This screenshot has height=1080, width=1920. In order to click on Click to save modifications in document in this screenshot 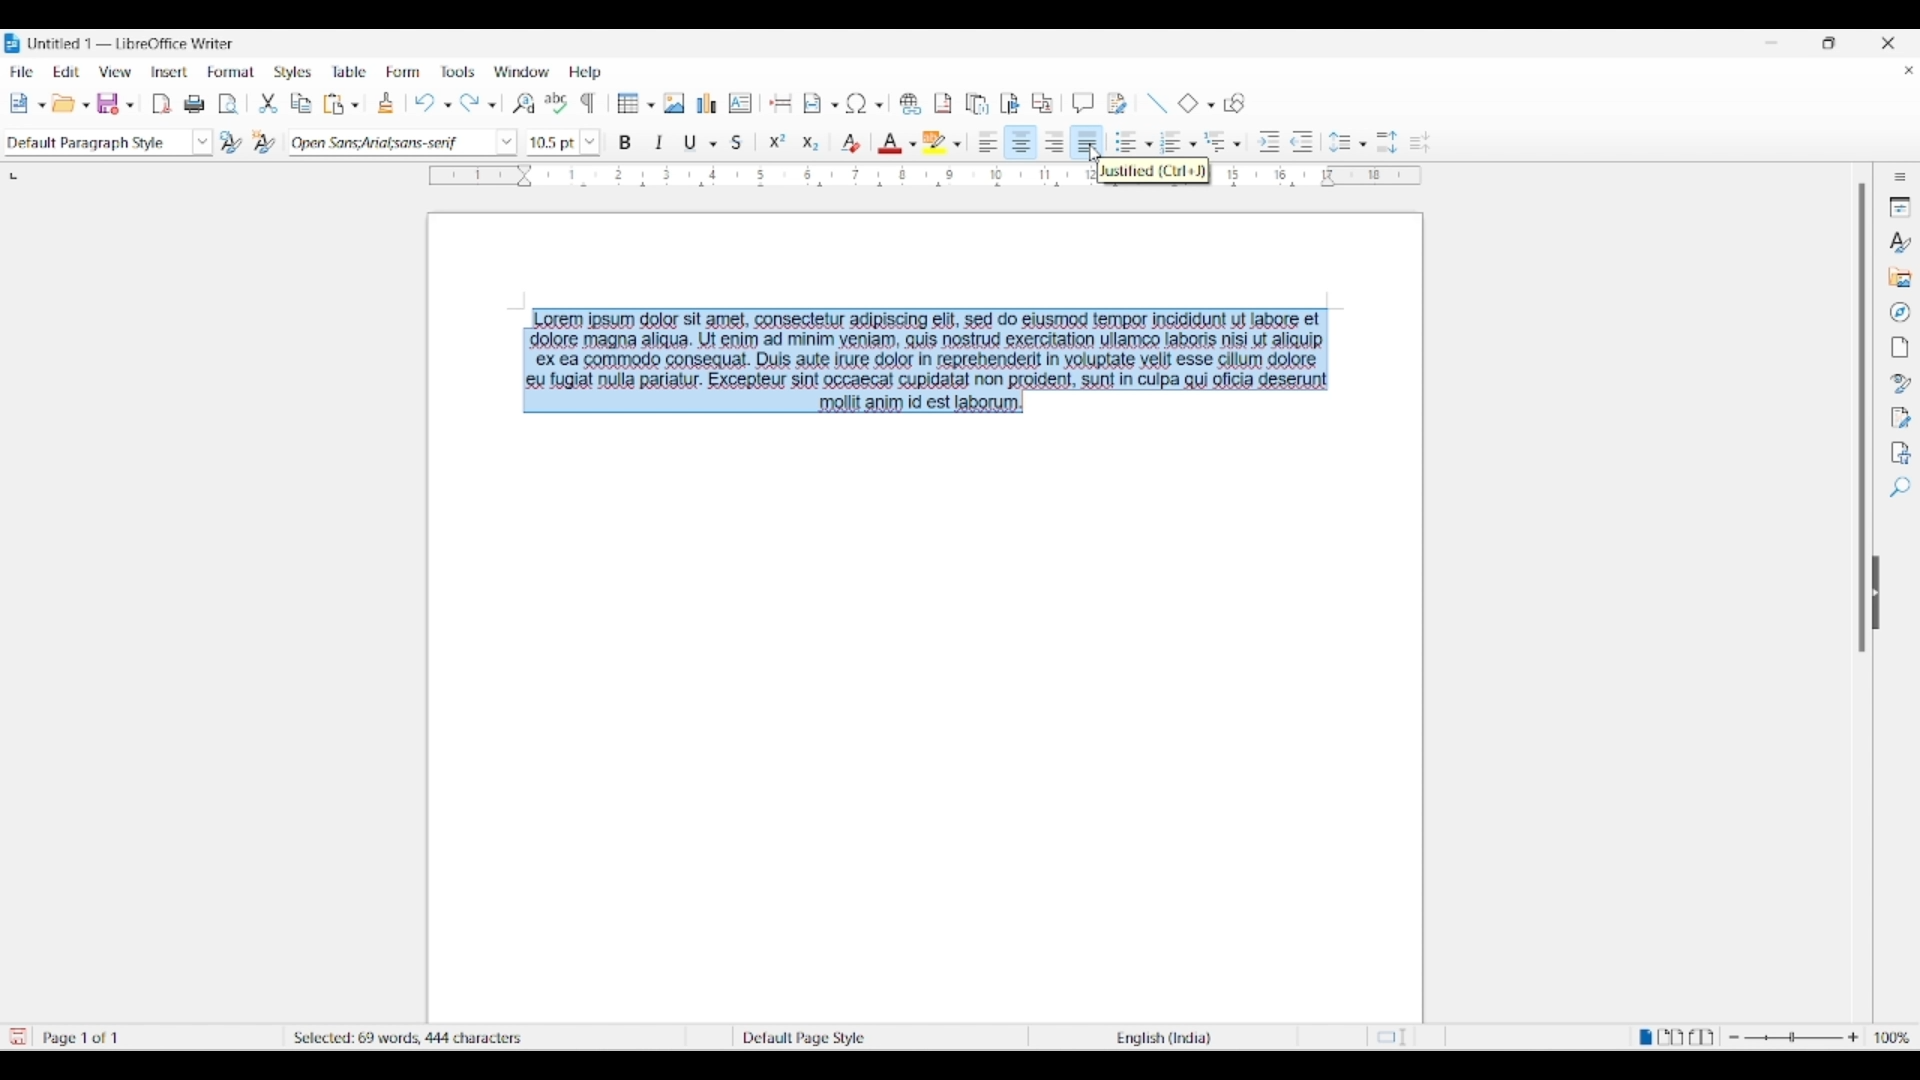, I will do `click(16, 1037)`.